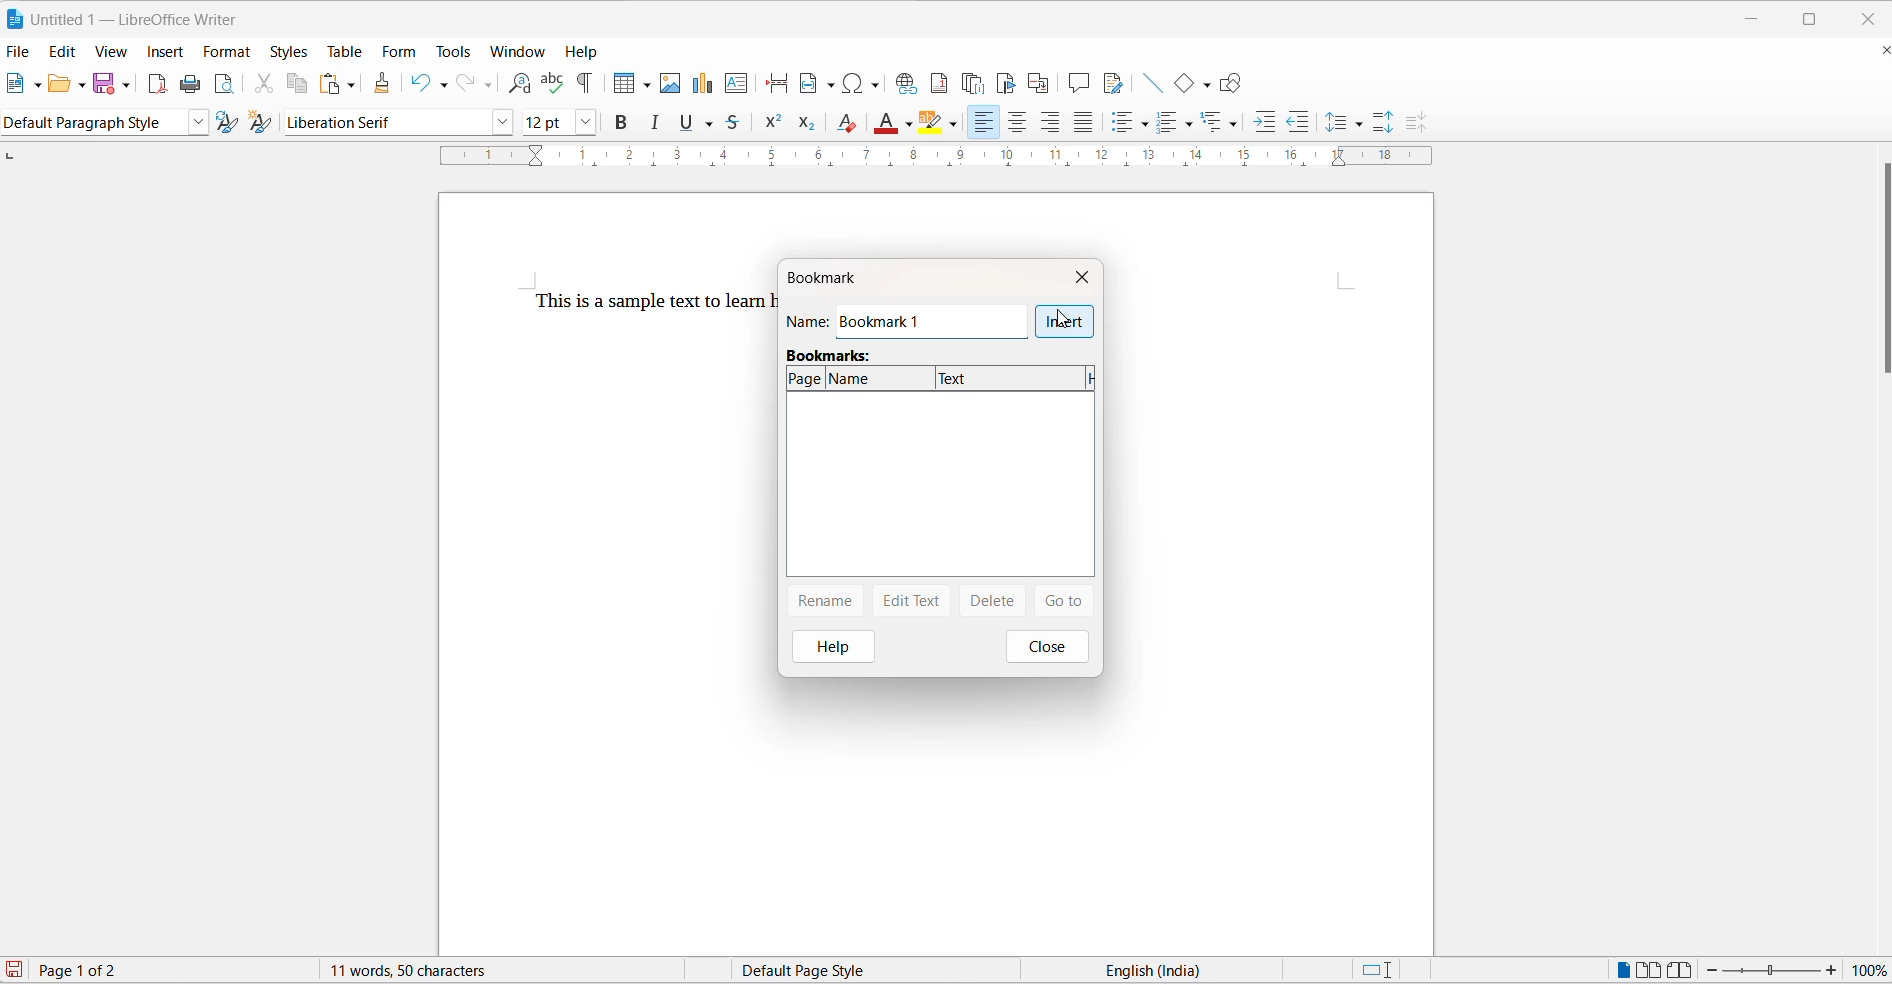 The image size is (1892, 984). I want to click on open, so click(62, 84).